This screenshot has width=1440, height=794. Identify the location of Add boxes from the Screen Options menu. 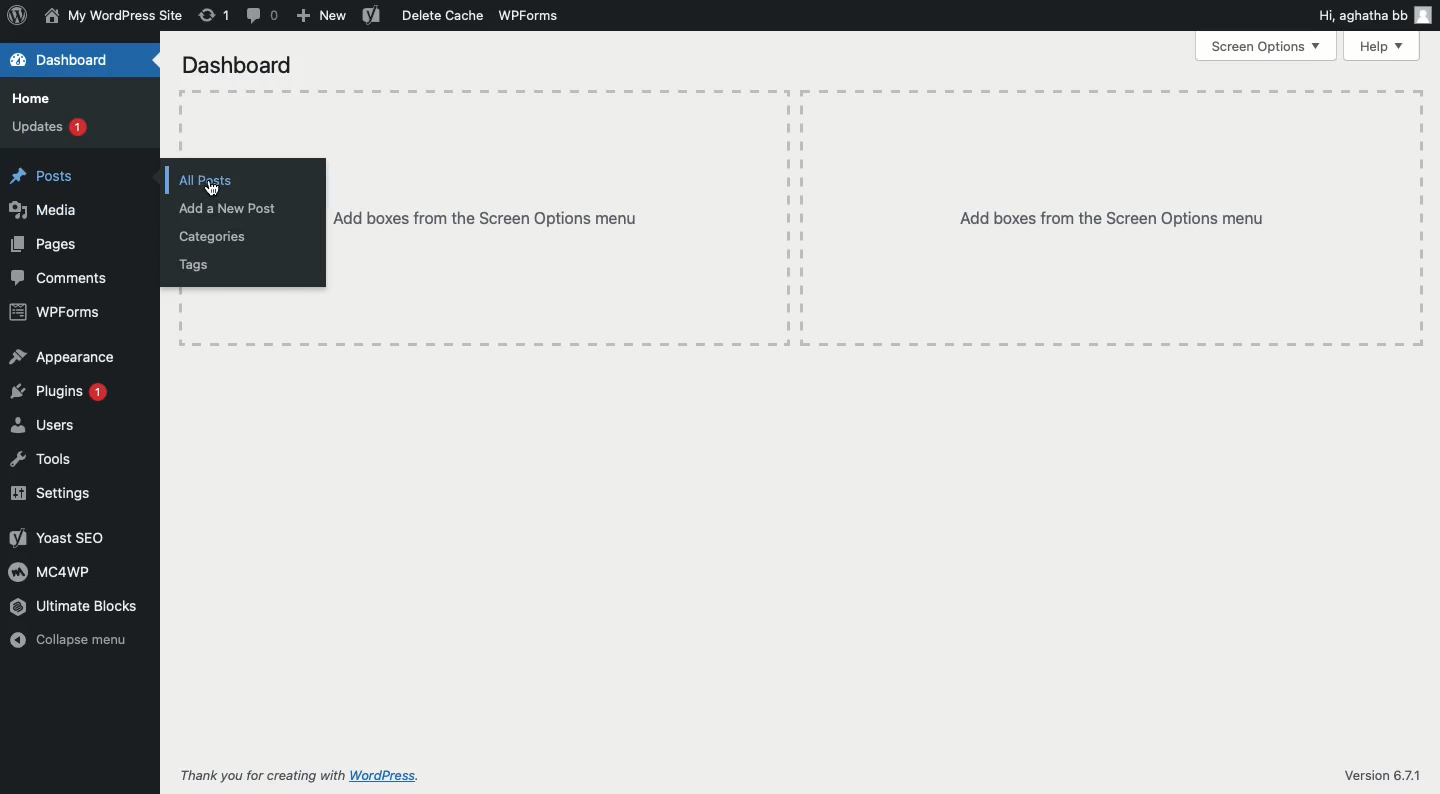
(1119, 206).